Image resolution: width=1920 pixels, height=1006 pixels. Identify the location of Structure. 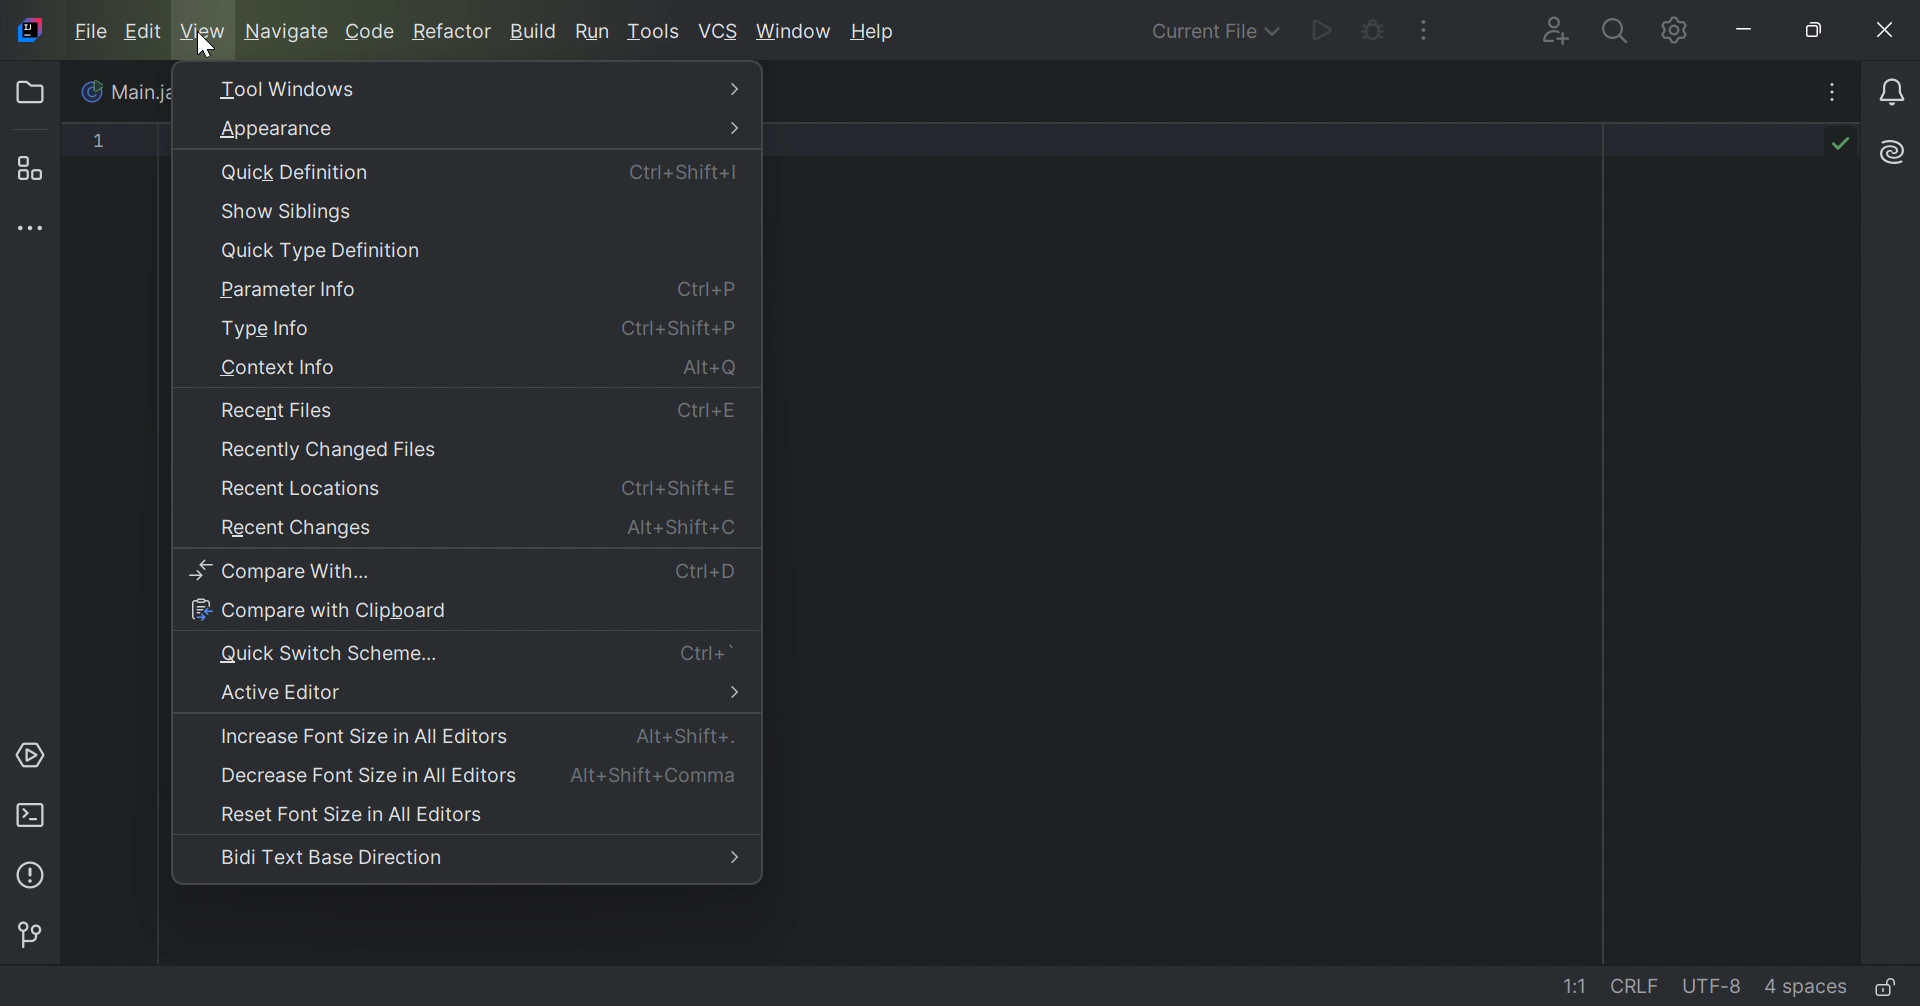
(37, 168).